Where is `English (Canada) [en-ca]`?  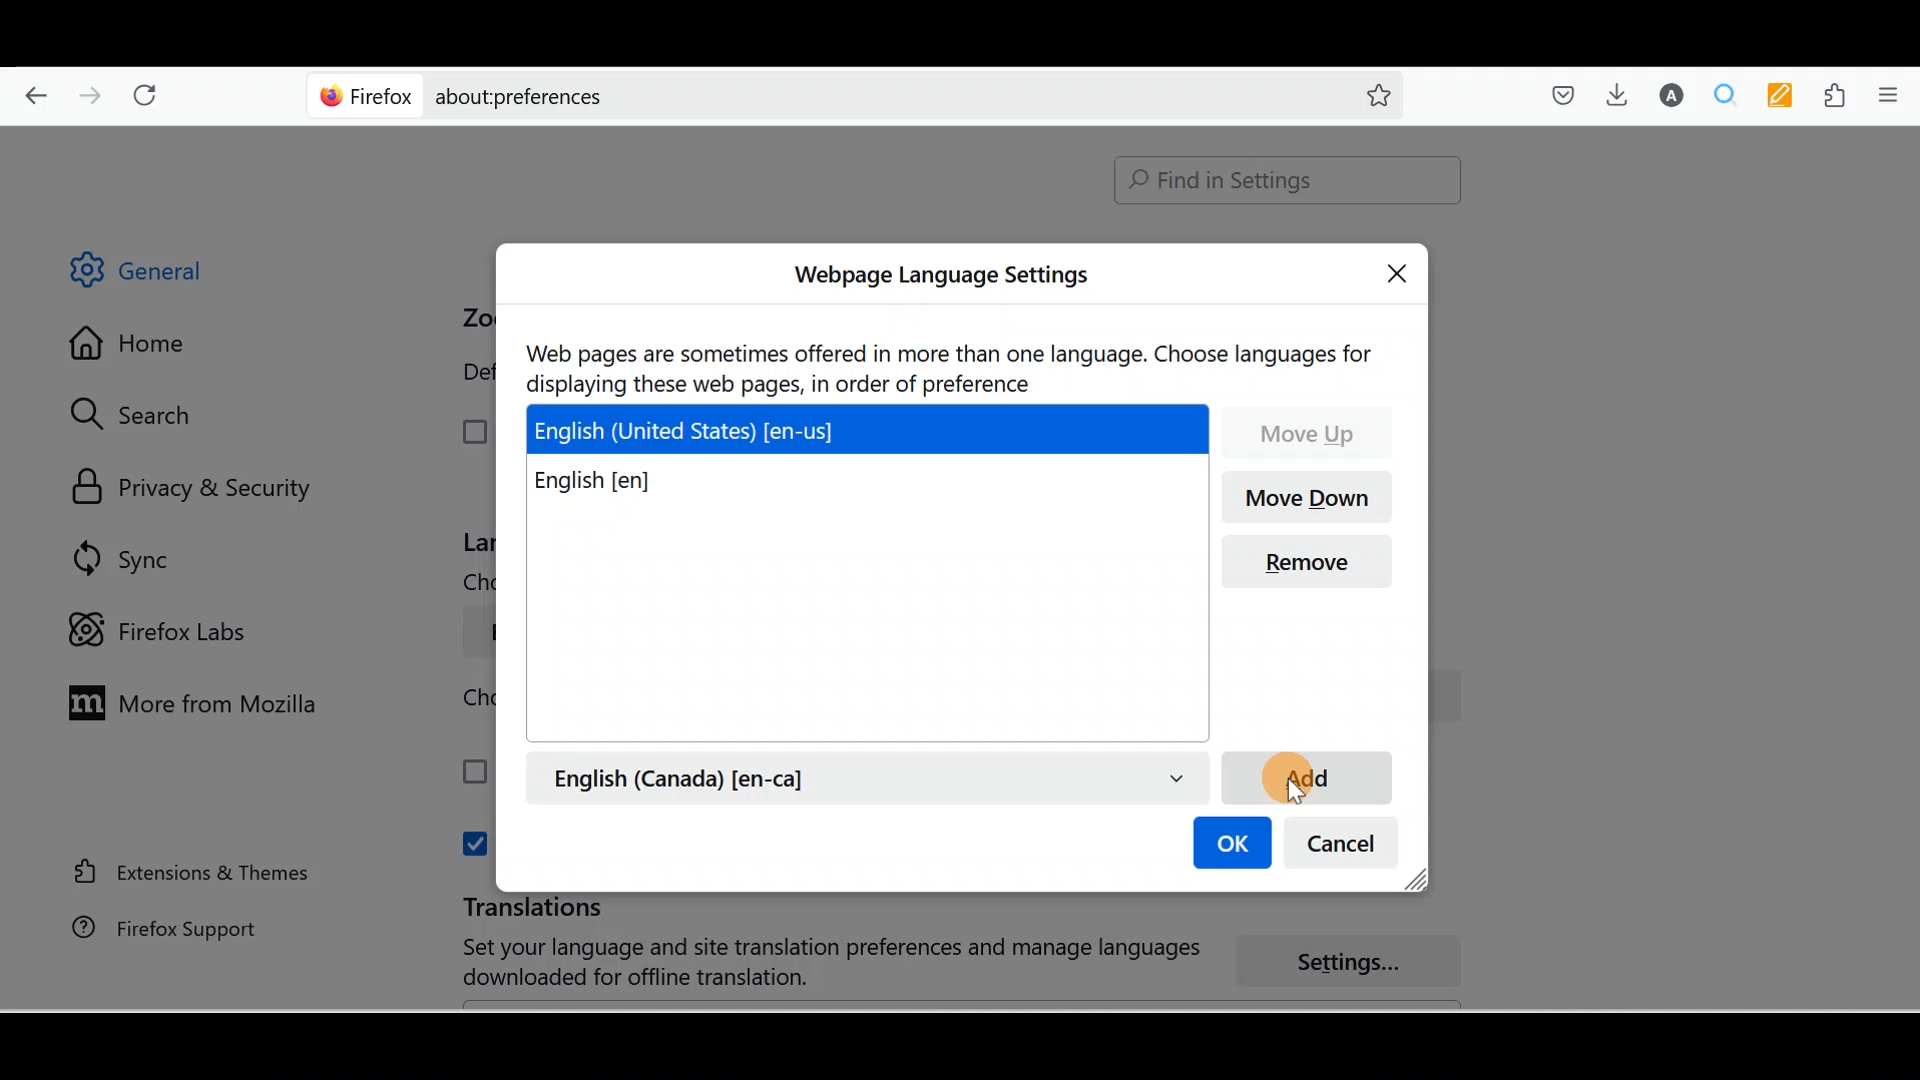 English (Canada) [en-ca] is located at coordinates (867, 777).